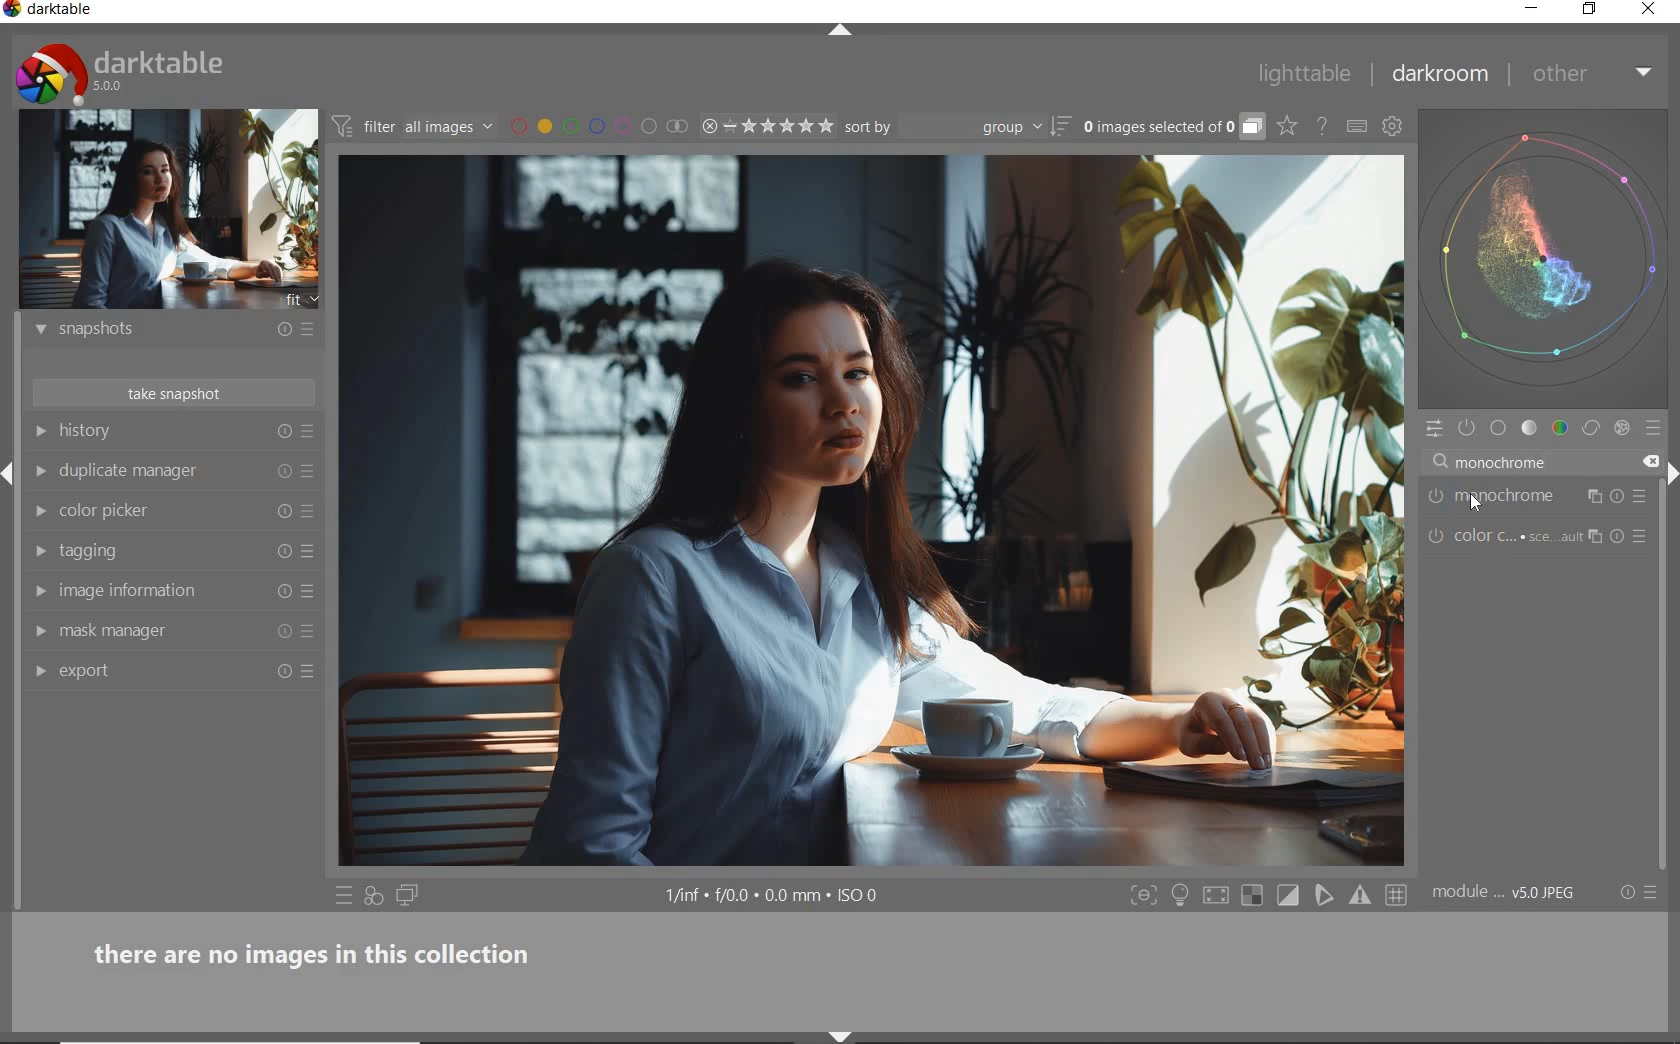 The image size is (1680, 1044). Describe the element at coordinates (1322, 125) in the screenshot. I see `open online help` at that location.